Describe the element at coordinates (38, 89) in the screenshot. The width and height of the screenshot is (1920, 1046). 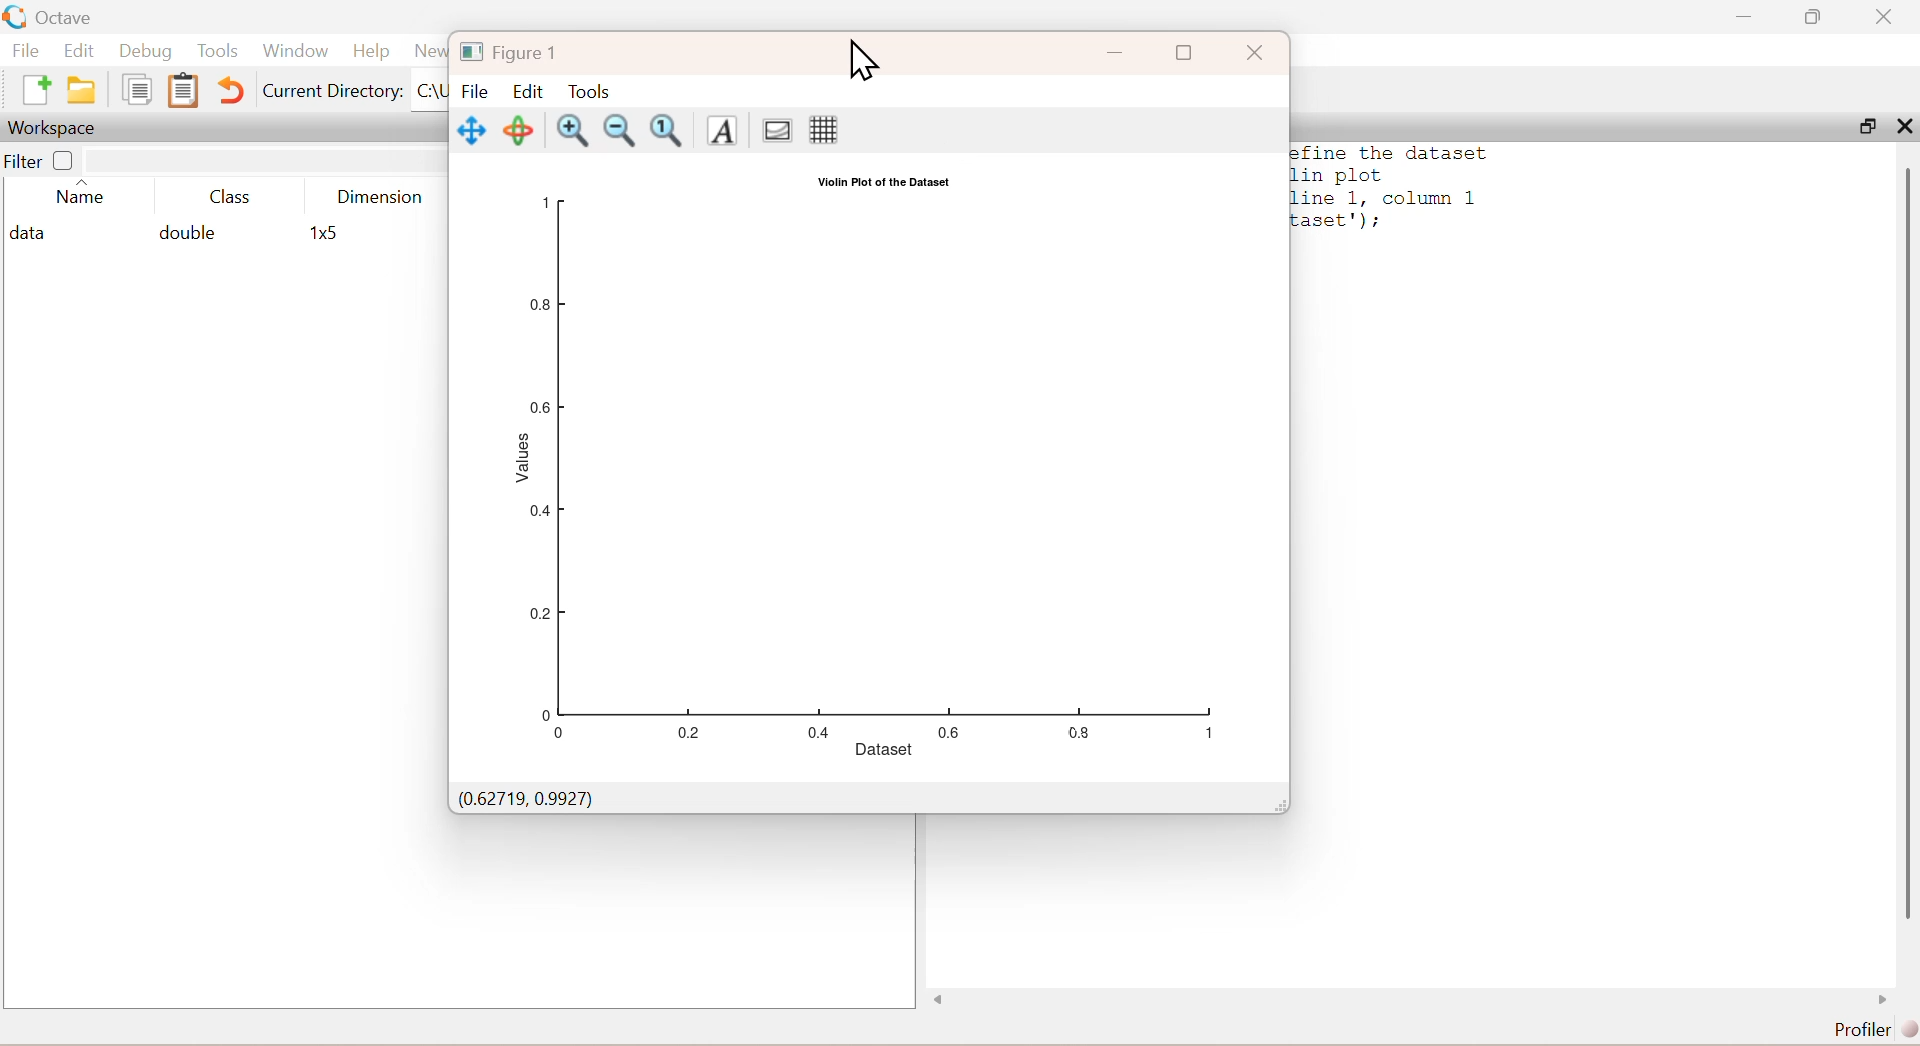
I see `add file` at that location.